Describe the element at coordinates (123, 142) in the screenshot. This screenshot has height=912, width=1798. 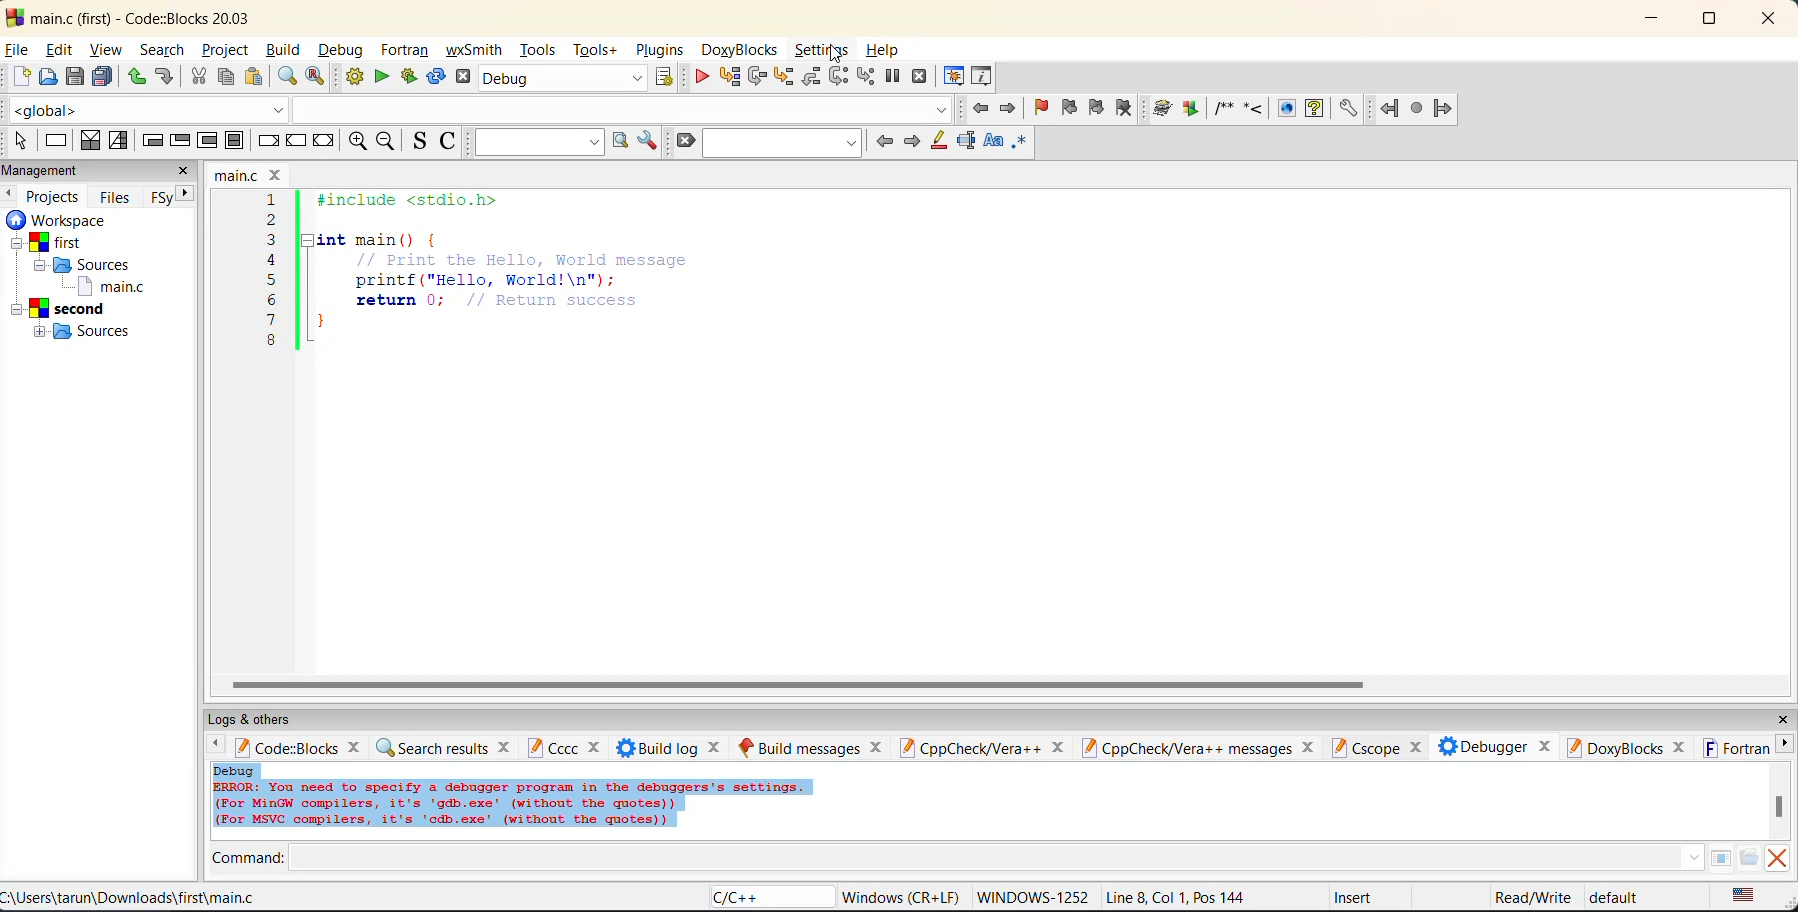
I see `selection` at that location.